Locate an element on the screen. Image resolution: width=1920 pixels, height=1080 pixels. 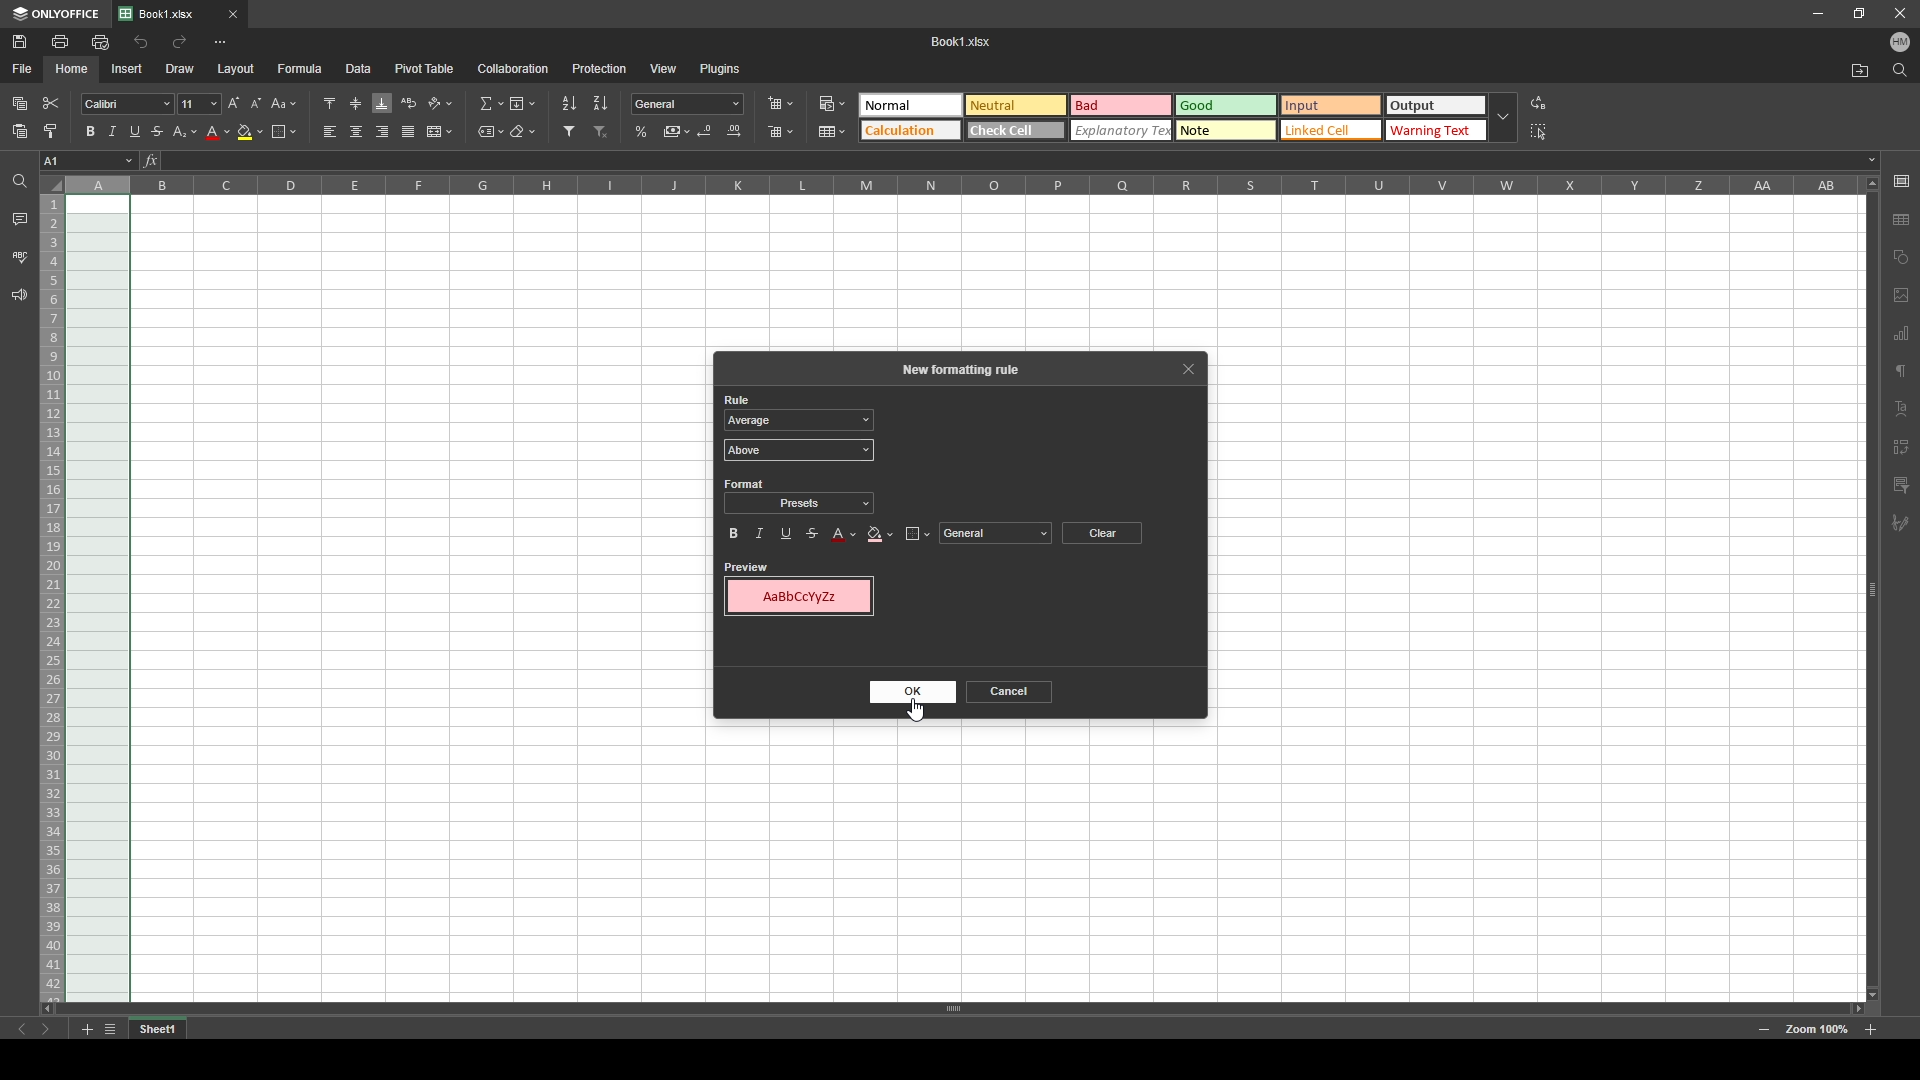
summation is located at coordinates (490, 103).